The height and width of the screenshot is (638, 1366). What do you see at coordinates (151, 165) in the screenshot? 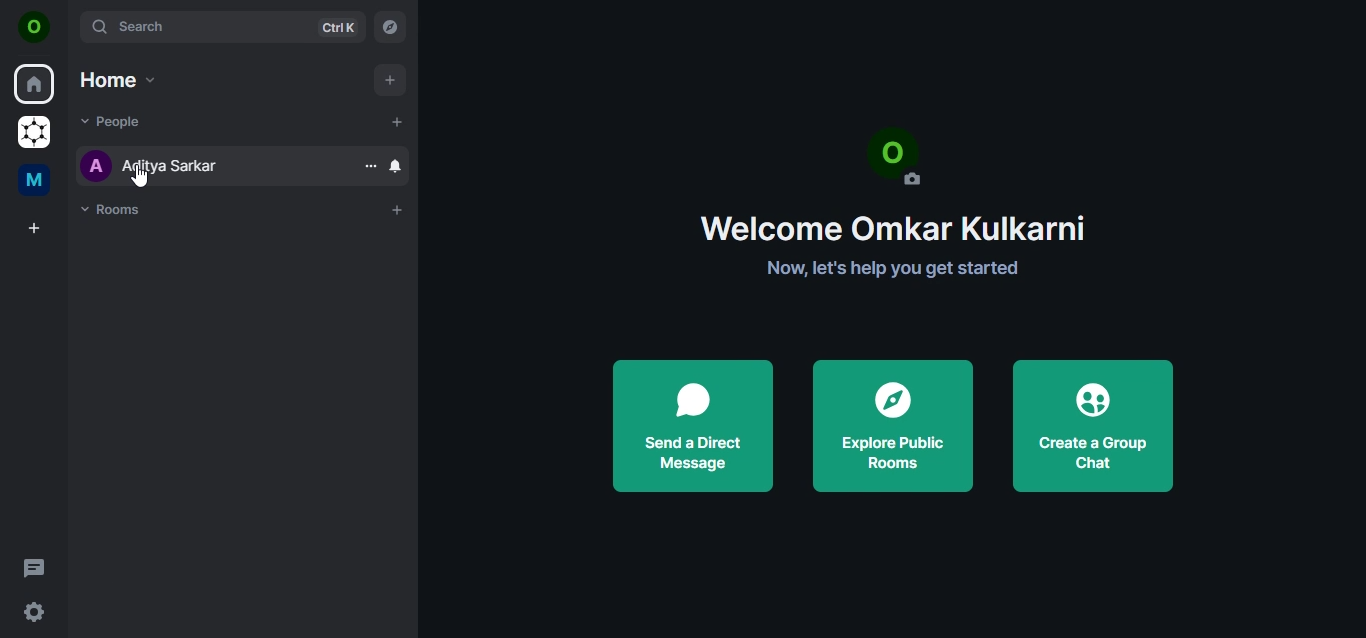
I see `aditya sarkar` at bounding box center [151, 165].